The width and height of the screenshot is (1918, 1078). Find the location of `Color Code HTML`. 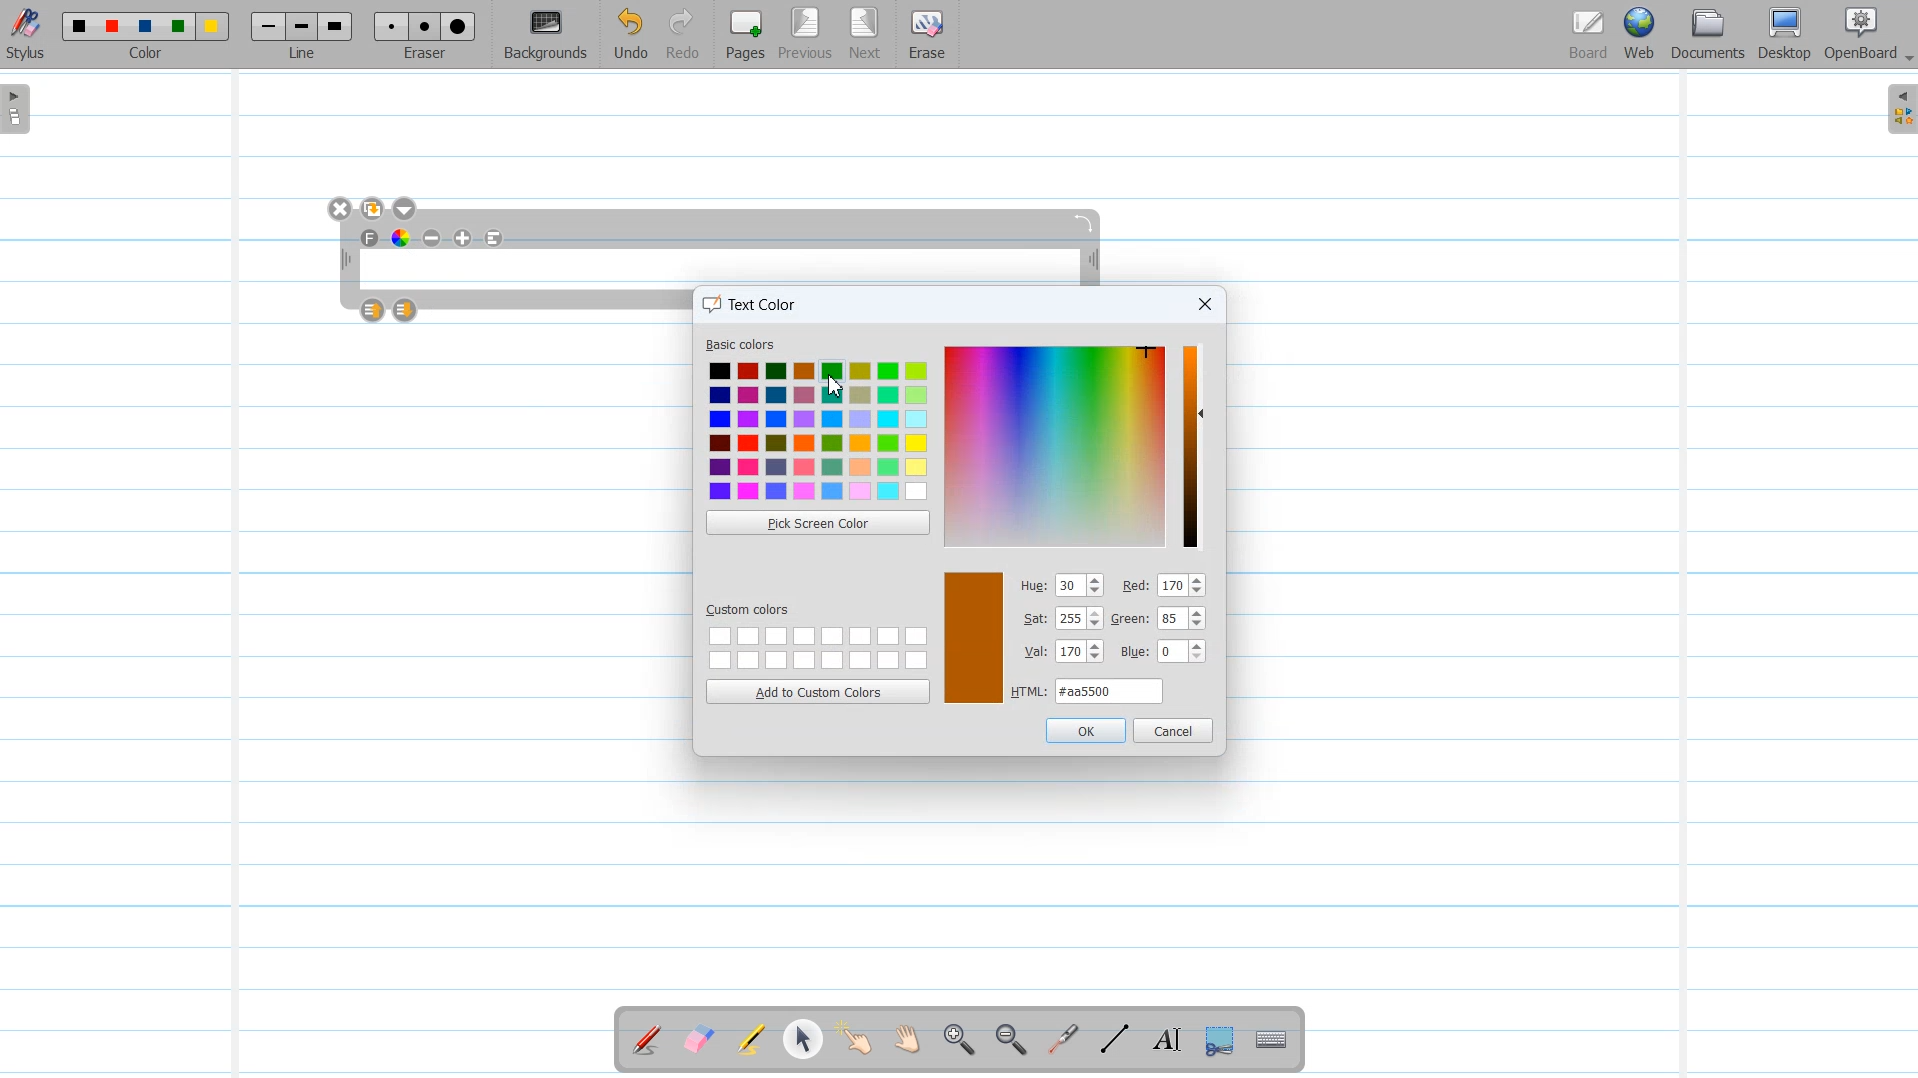

Color Code HTML is located at coordinates (1088, 691).